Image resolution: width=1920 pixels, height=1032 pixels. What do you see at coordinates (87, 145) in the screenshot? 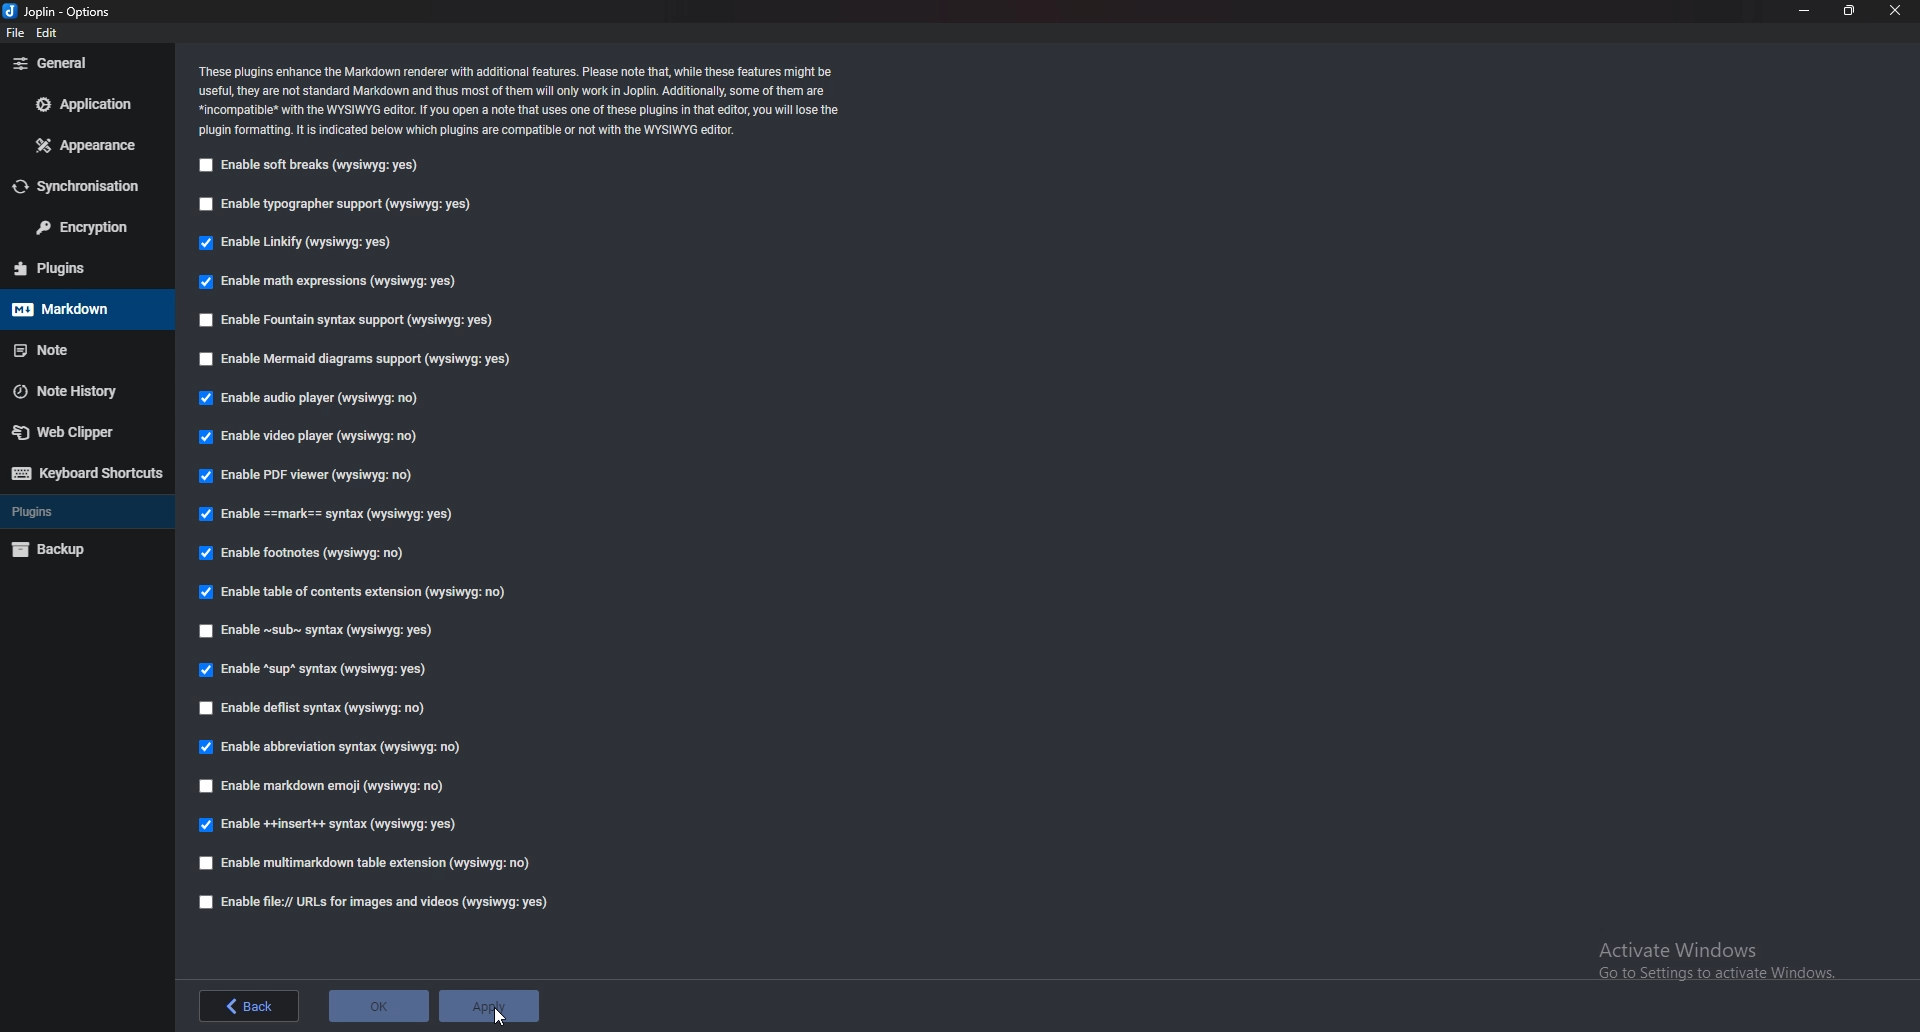
I see `Appearance` at bounding box center [87, 145].